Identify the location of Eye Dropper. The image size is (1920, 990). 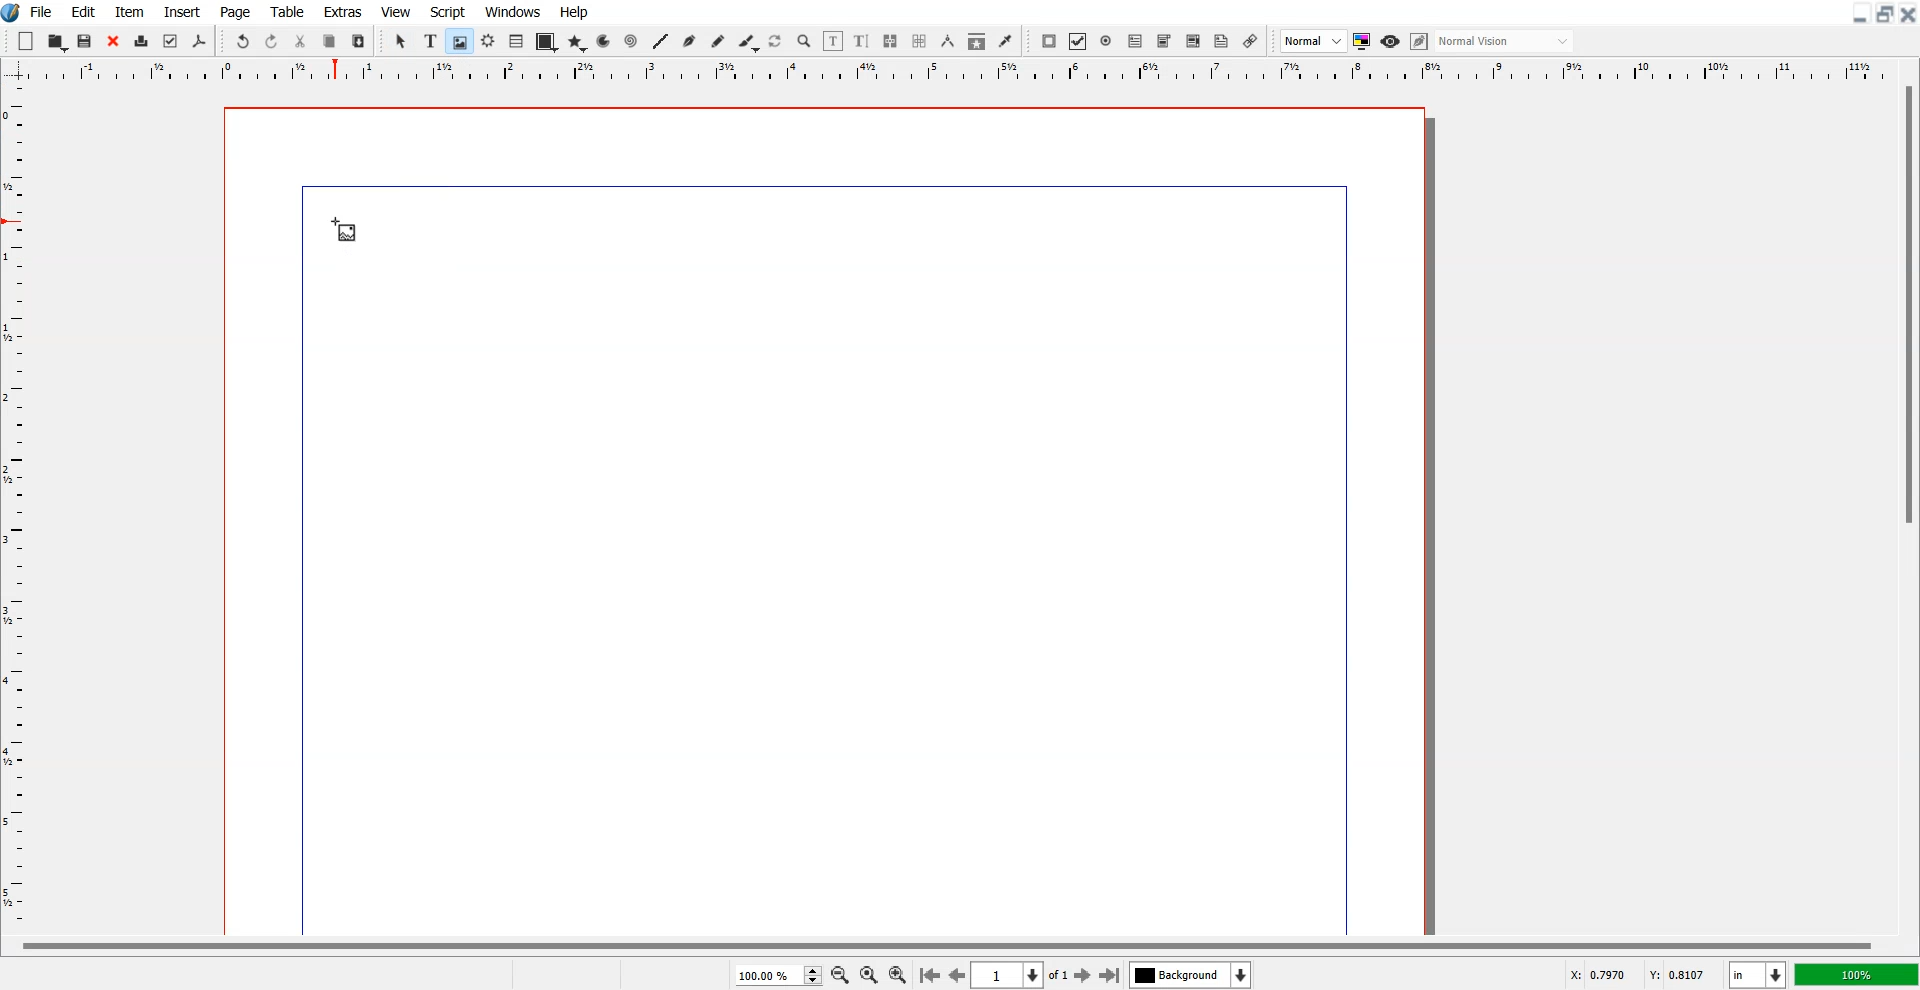
(1005, 41).